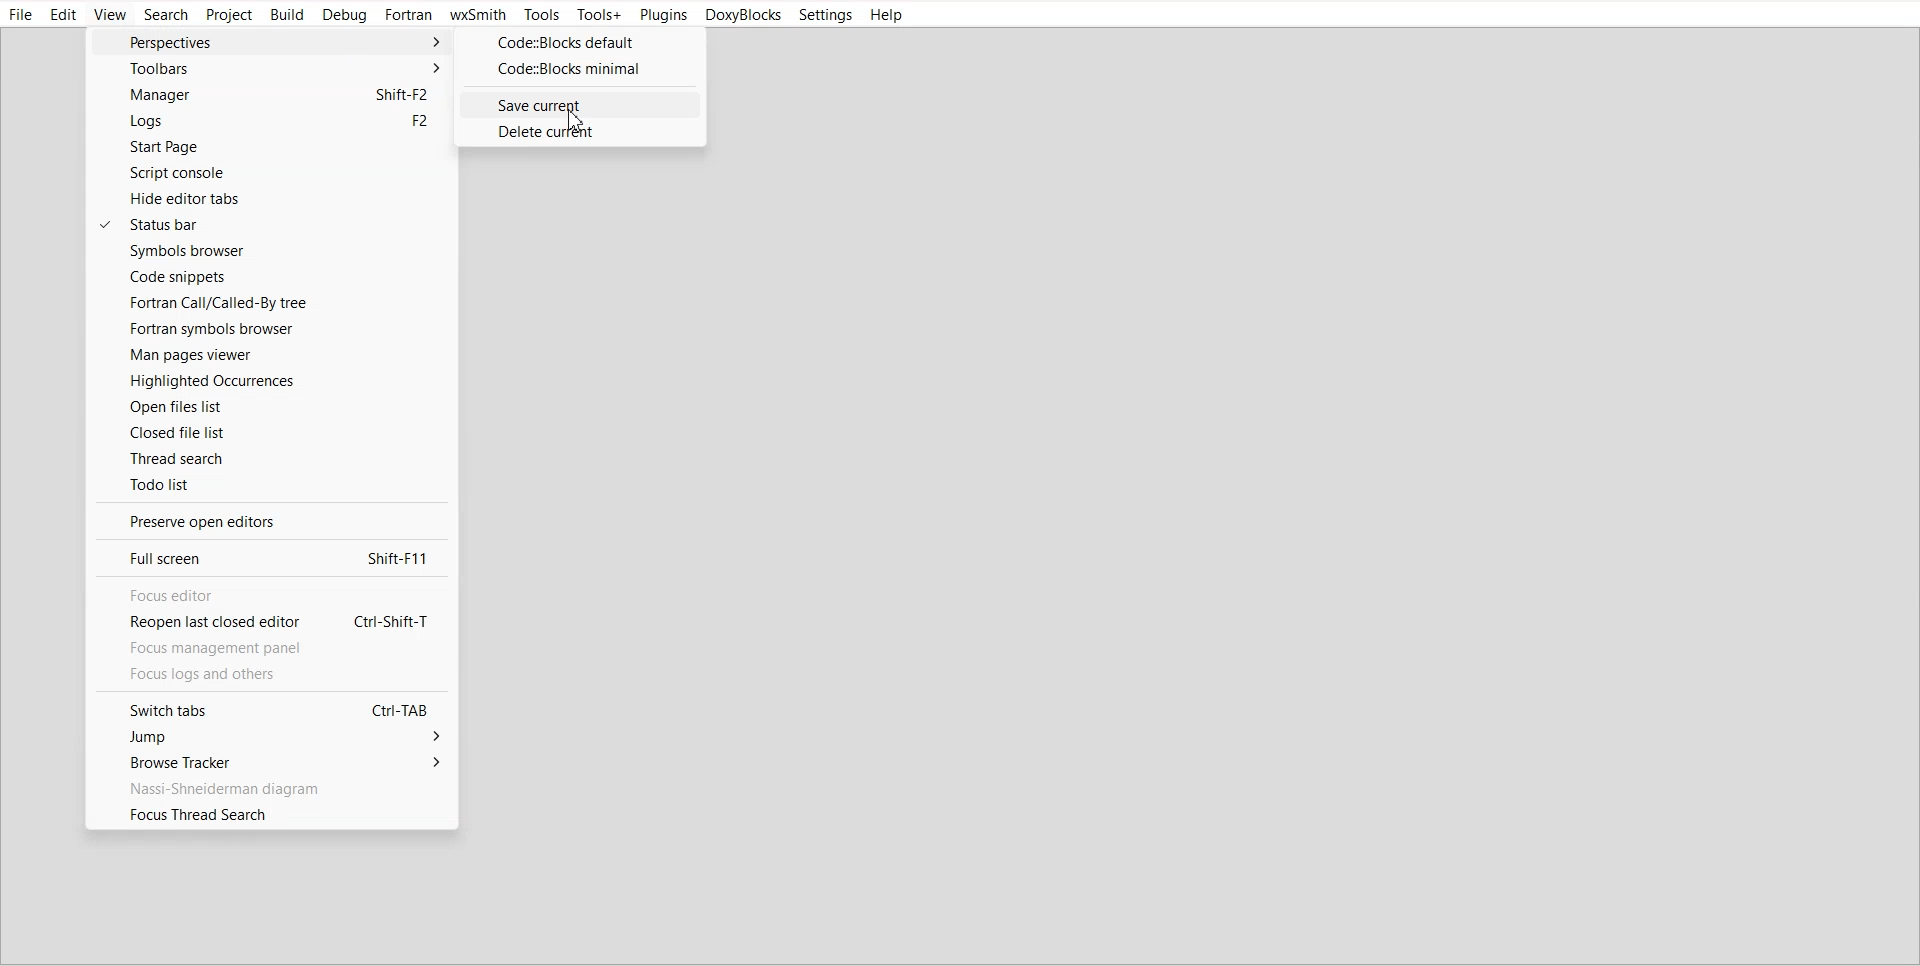 The width and height of the screenshot is (1920, 966). I want to click on Code Snippets, so click(271, 276).